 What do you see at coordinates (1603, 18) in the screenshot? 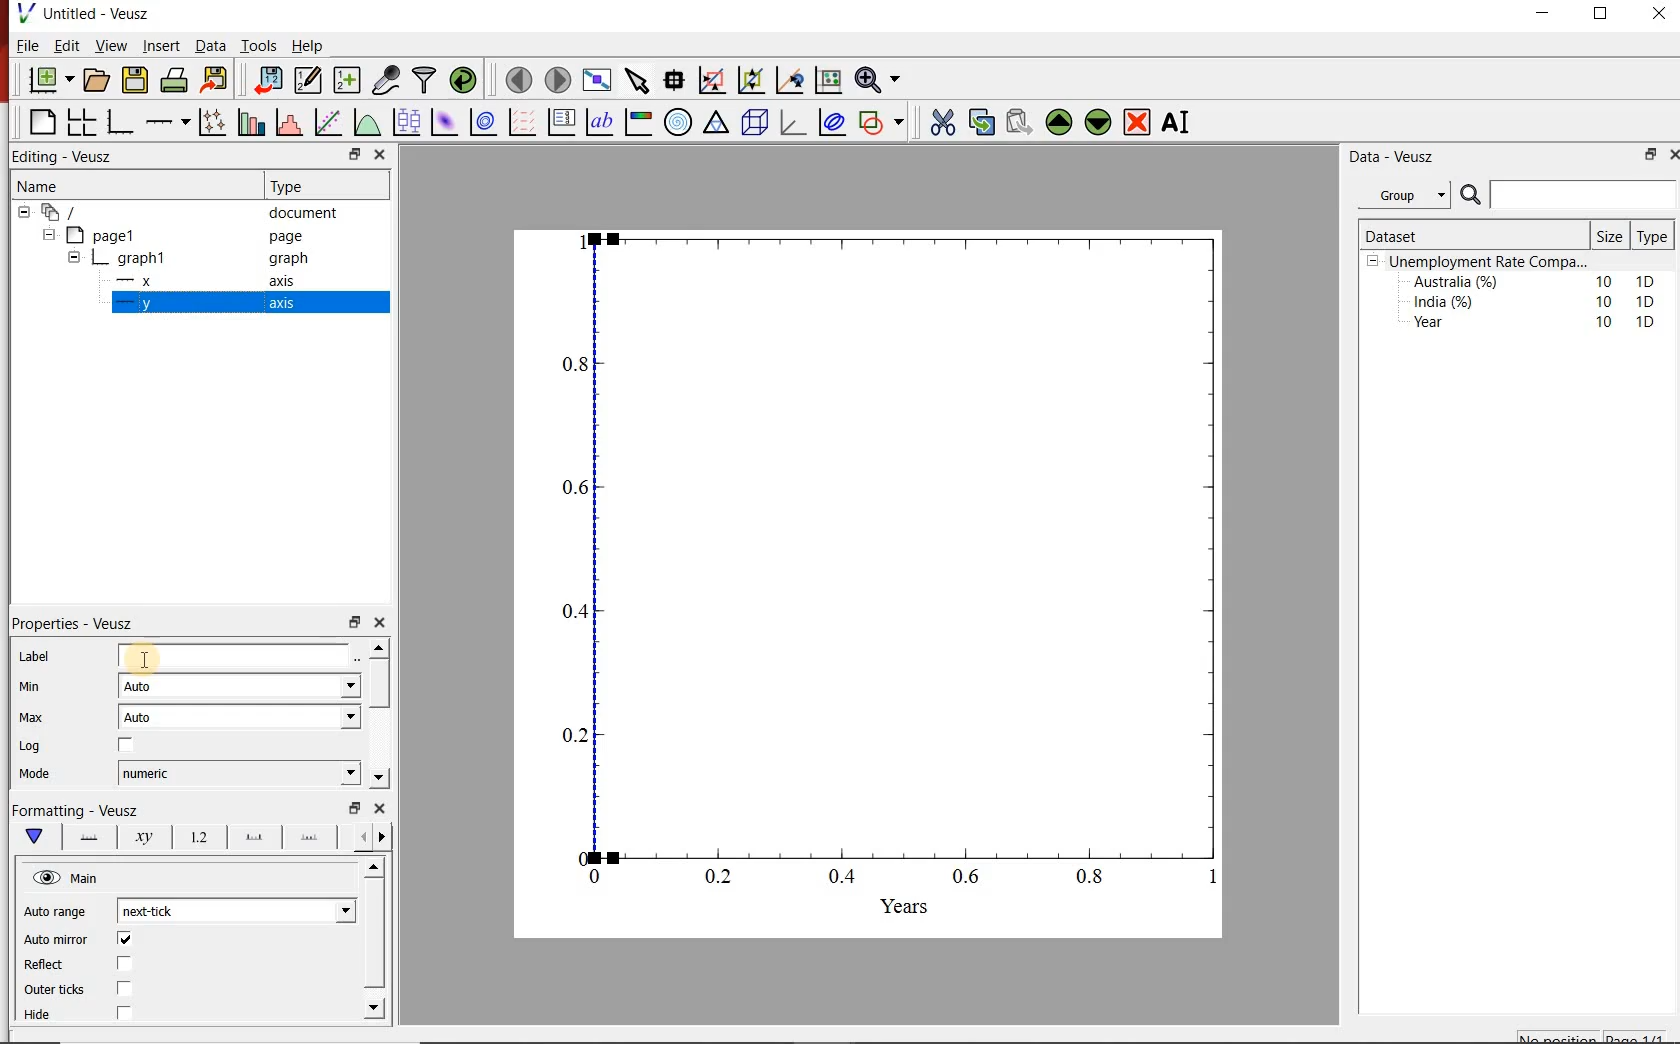
I see `maximise` at bounding box center [1603, 18].